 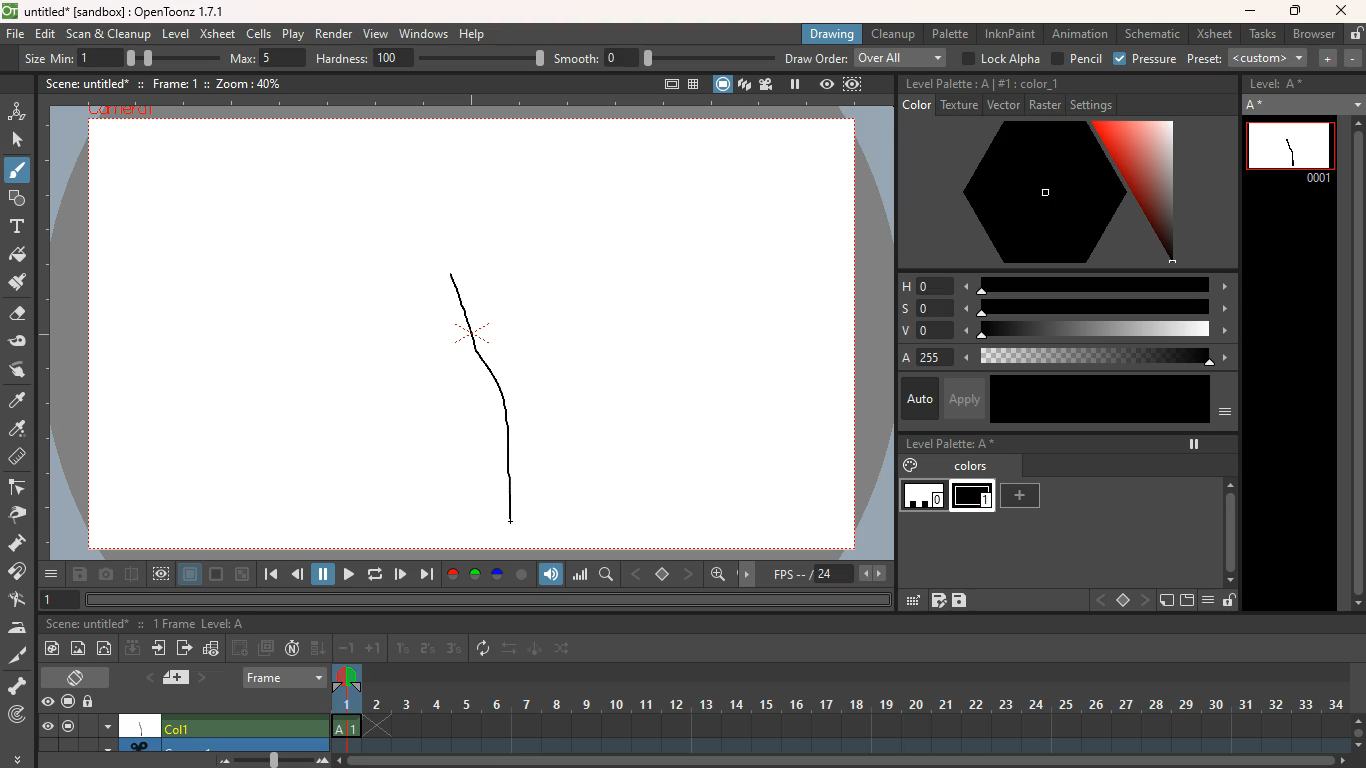 I want to click on circle, so click(x=522, y=574).